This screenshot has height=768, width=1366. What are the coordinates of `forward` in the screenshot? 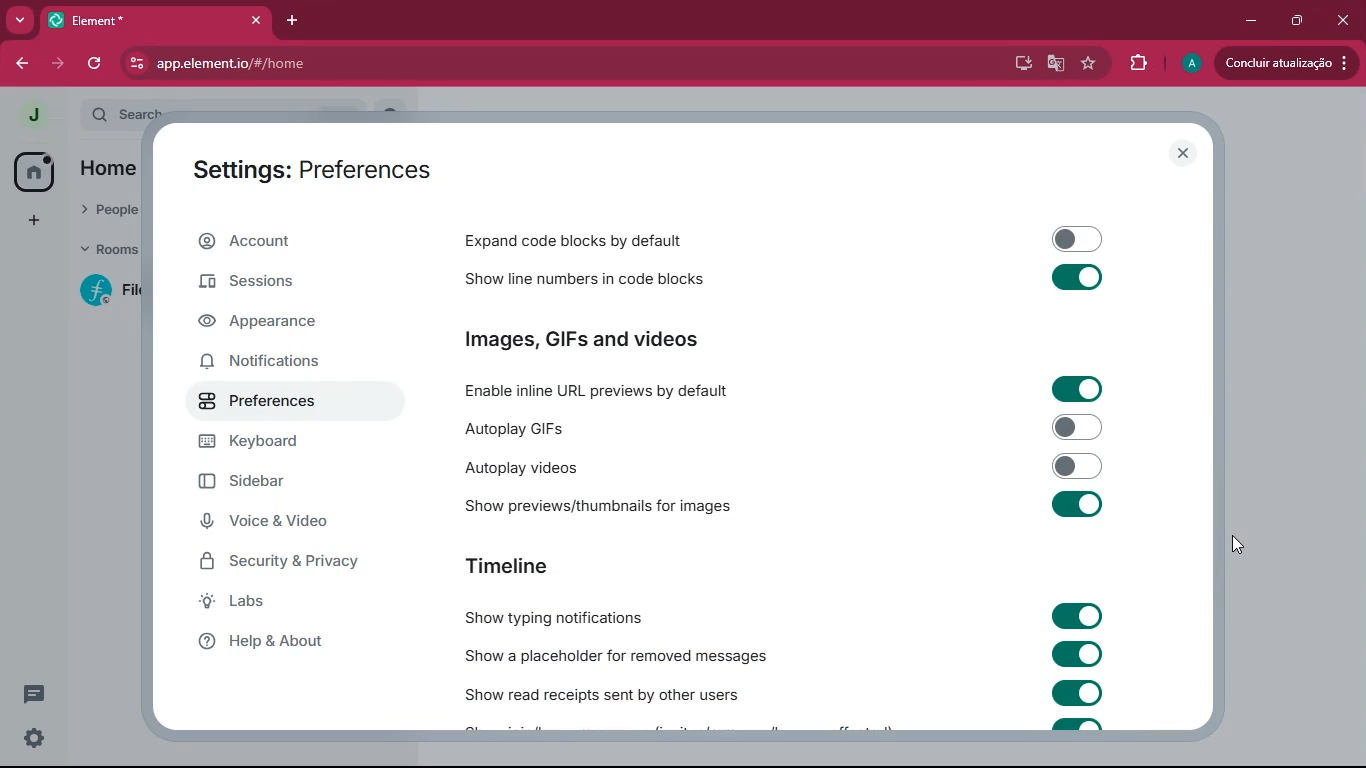 It's located at (60, 65).